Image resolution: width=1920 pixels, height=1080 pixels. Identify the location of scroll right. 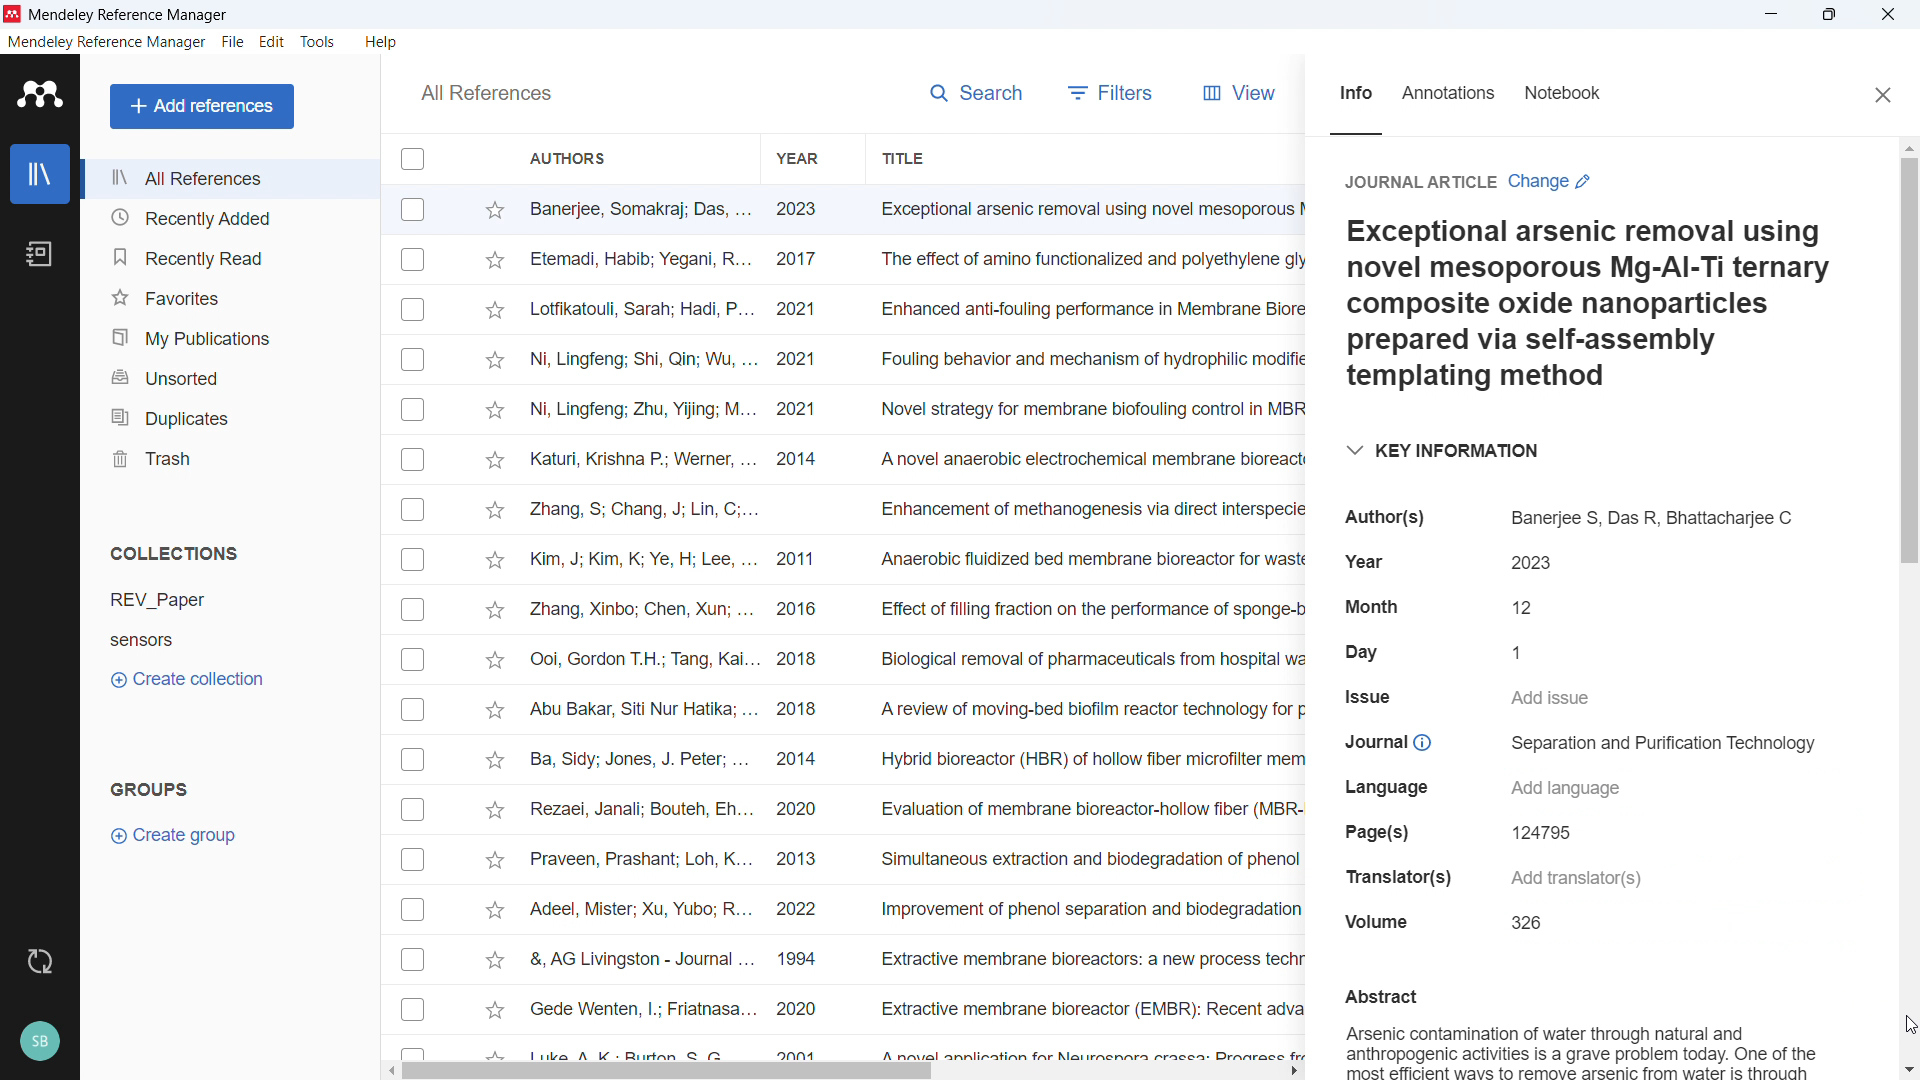
(1291, 1072).